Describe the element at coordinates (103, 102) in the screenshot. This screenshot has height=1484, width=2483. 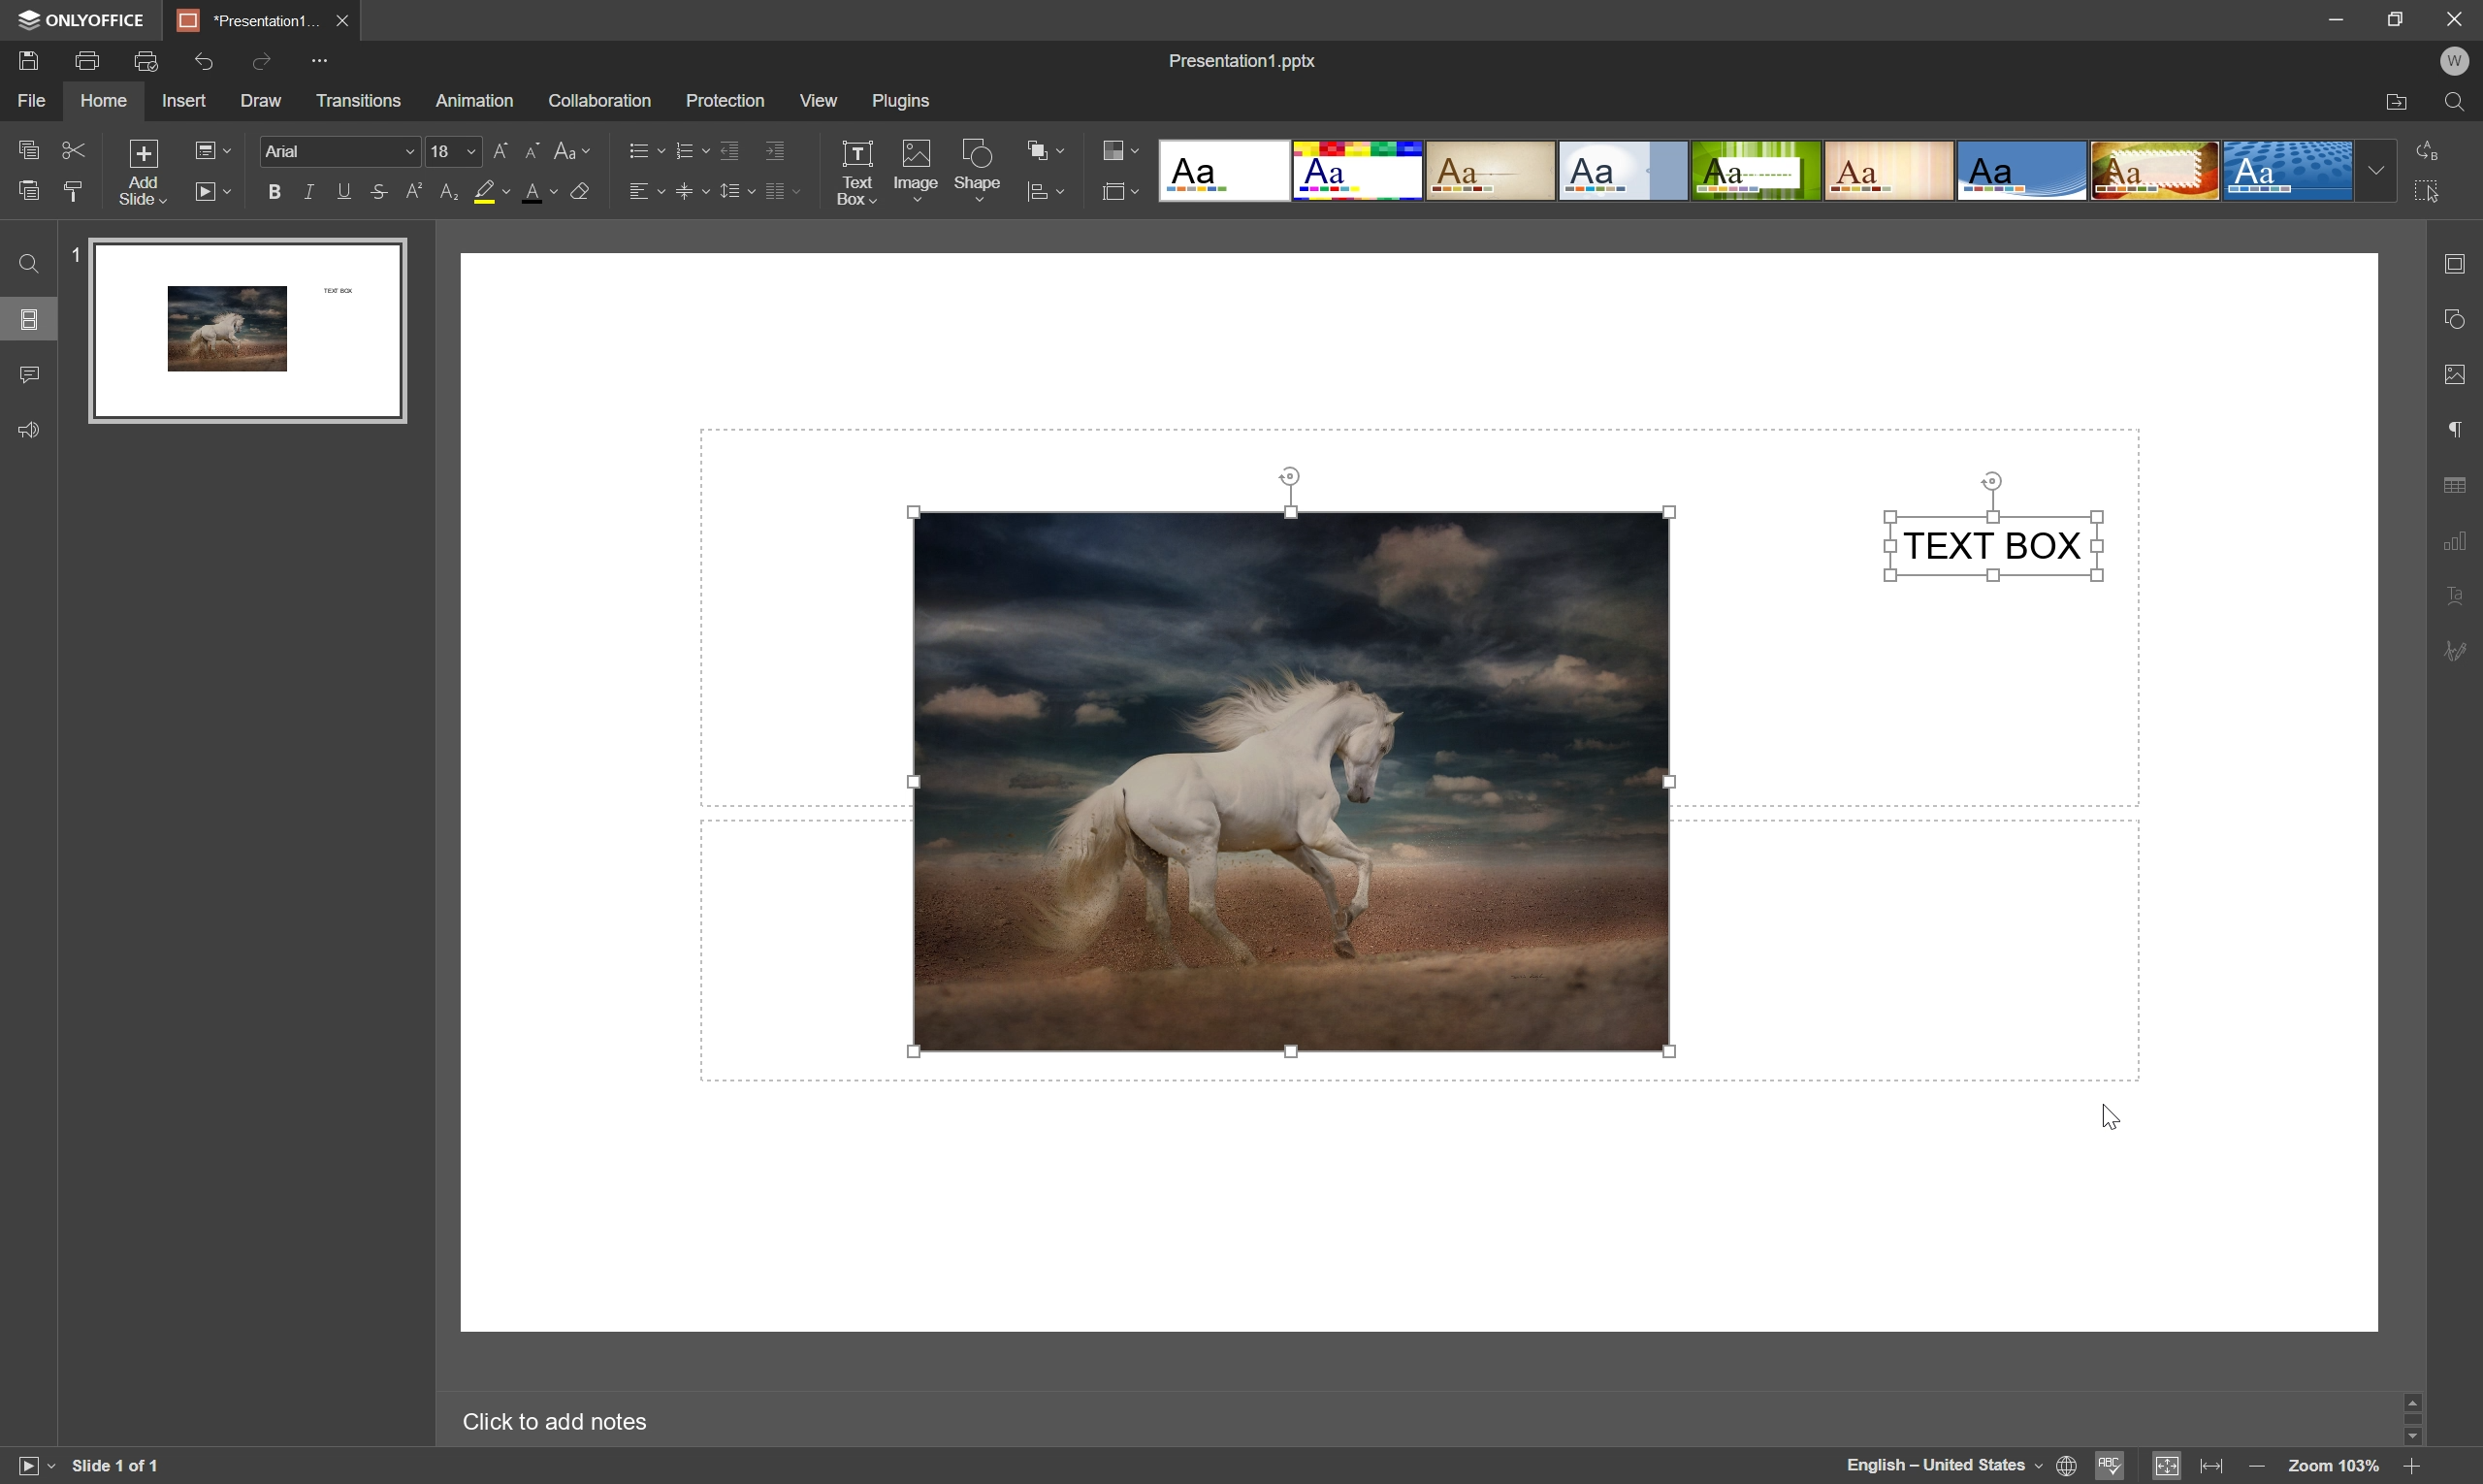
I see `home` at that location.